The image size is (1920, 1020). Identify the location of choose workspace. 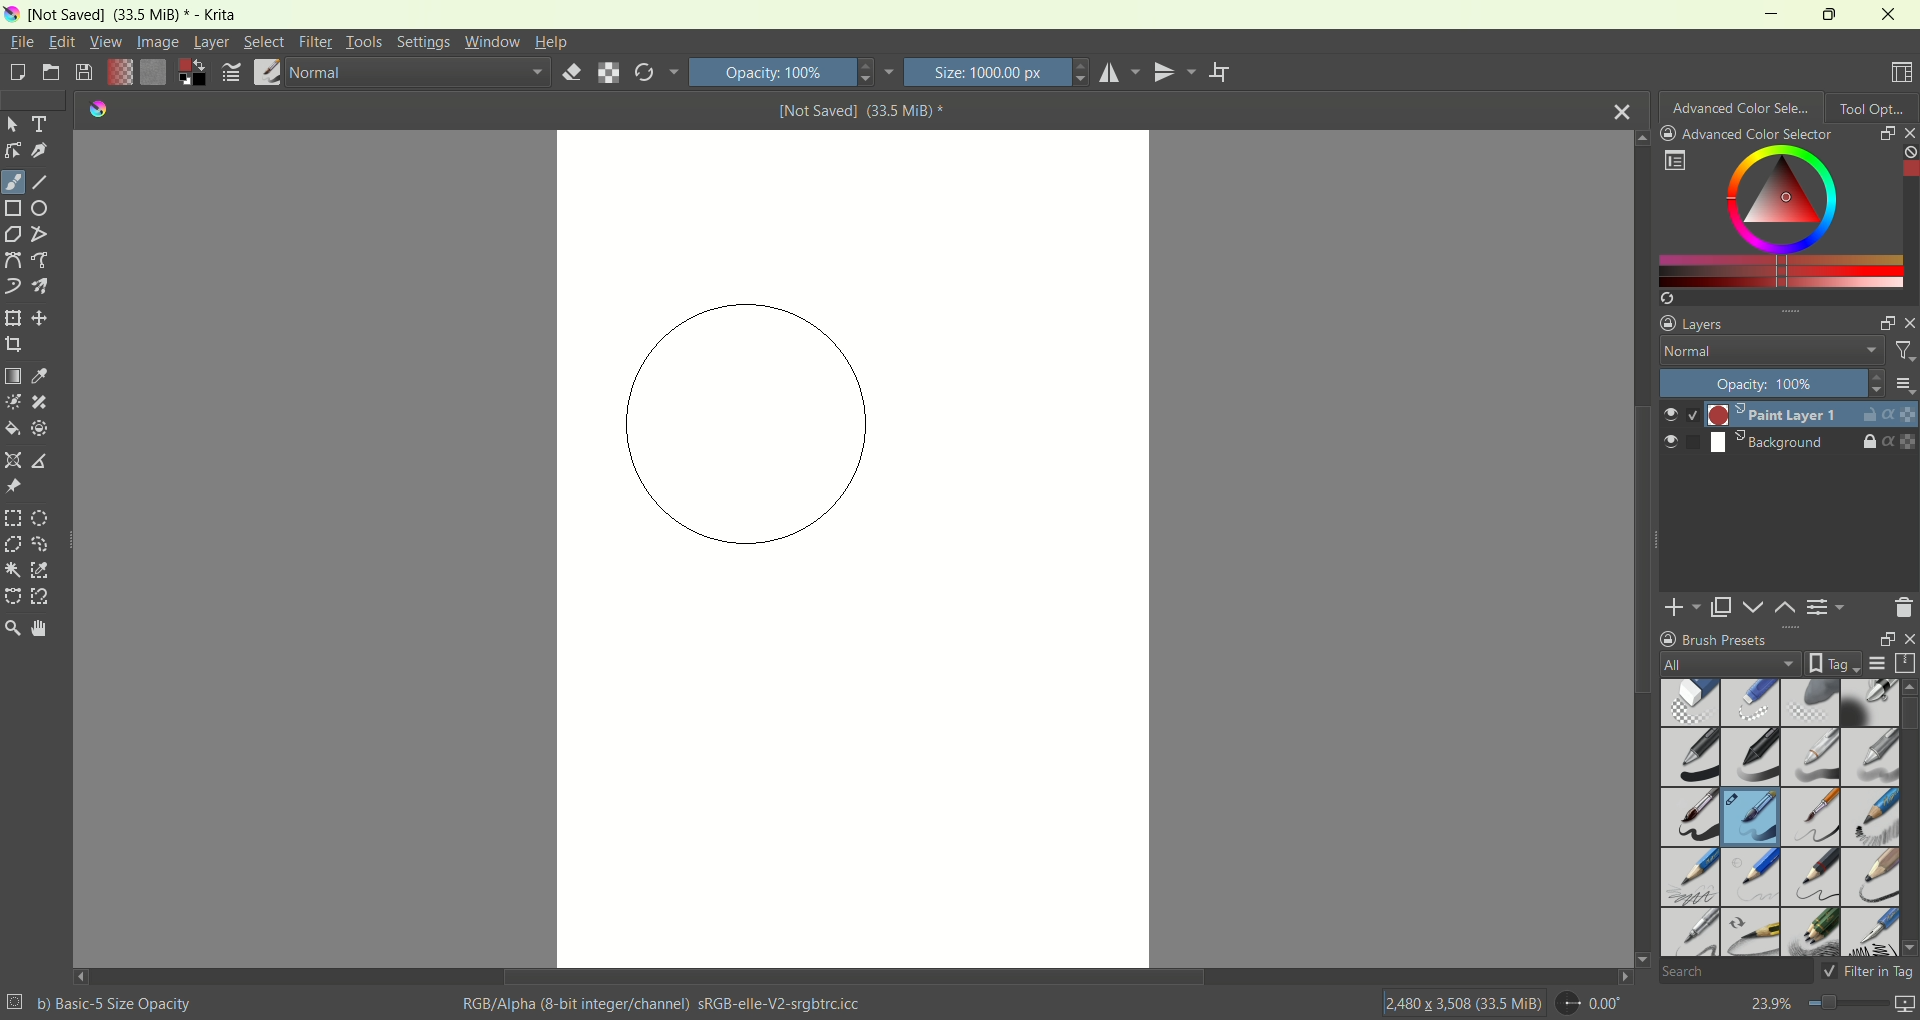
(1903, 73).